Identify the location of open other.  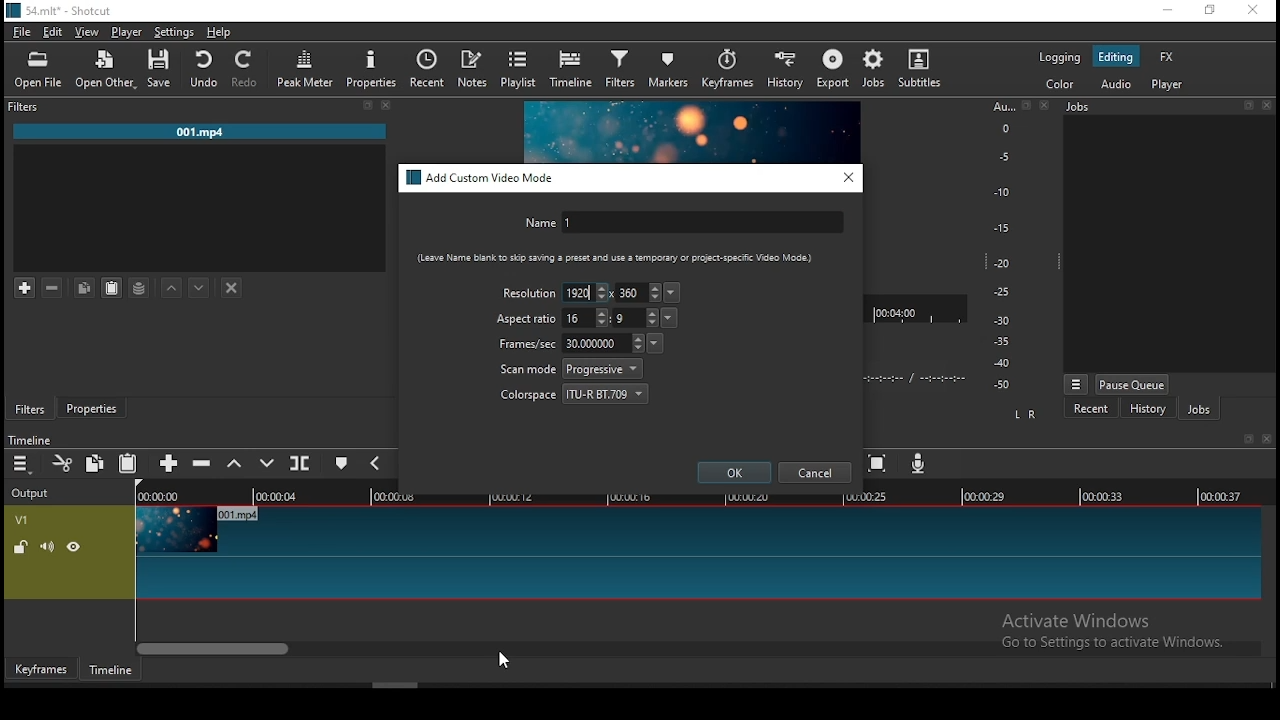
(107, 71).